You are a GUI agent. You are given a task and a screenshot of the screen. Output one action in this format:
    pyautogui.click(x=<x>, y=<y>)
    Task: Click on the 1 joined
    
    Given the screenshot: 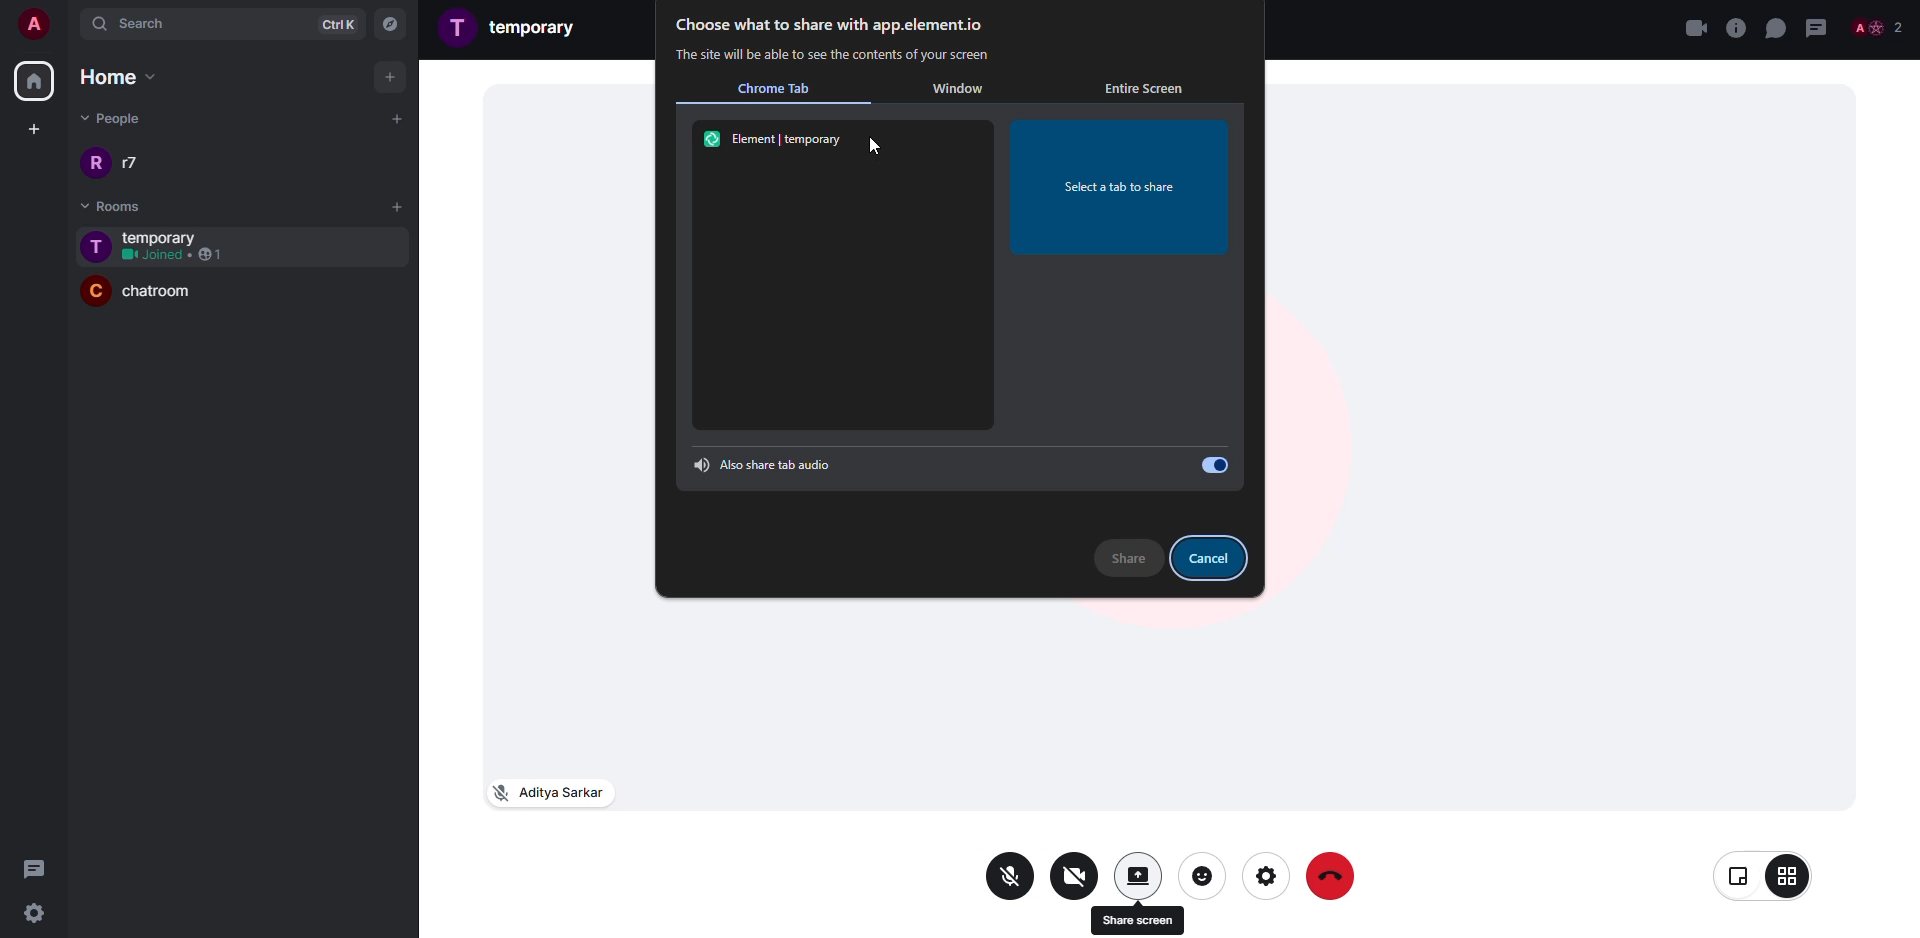 What is the action you would take?
    pyautogui.click(x=174, y=256)
    